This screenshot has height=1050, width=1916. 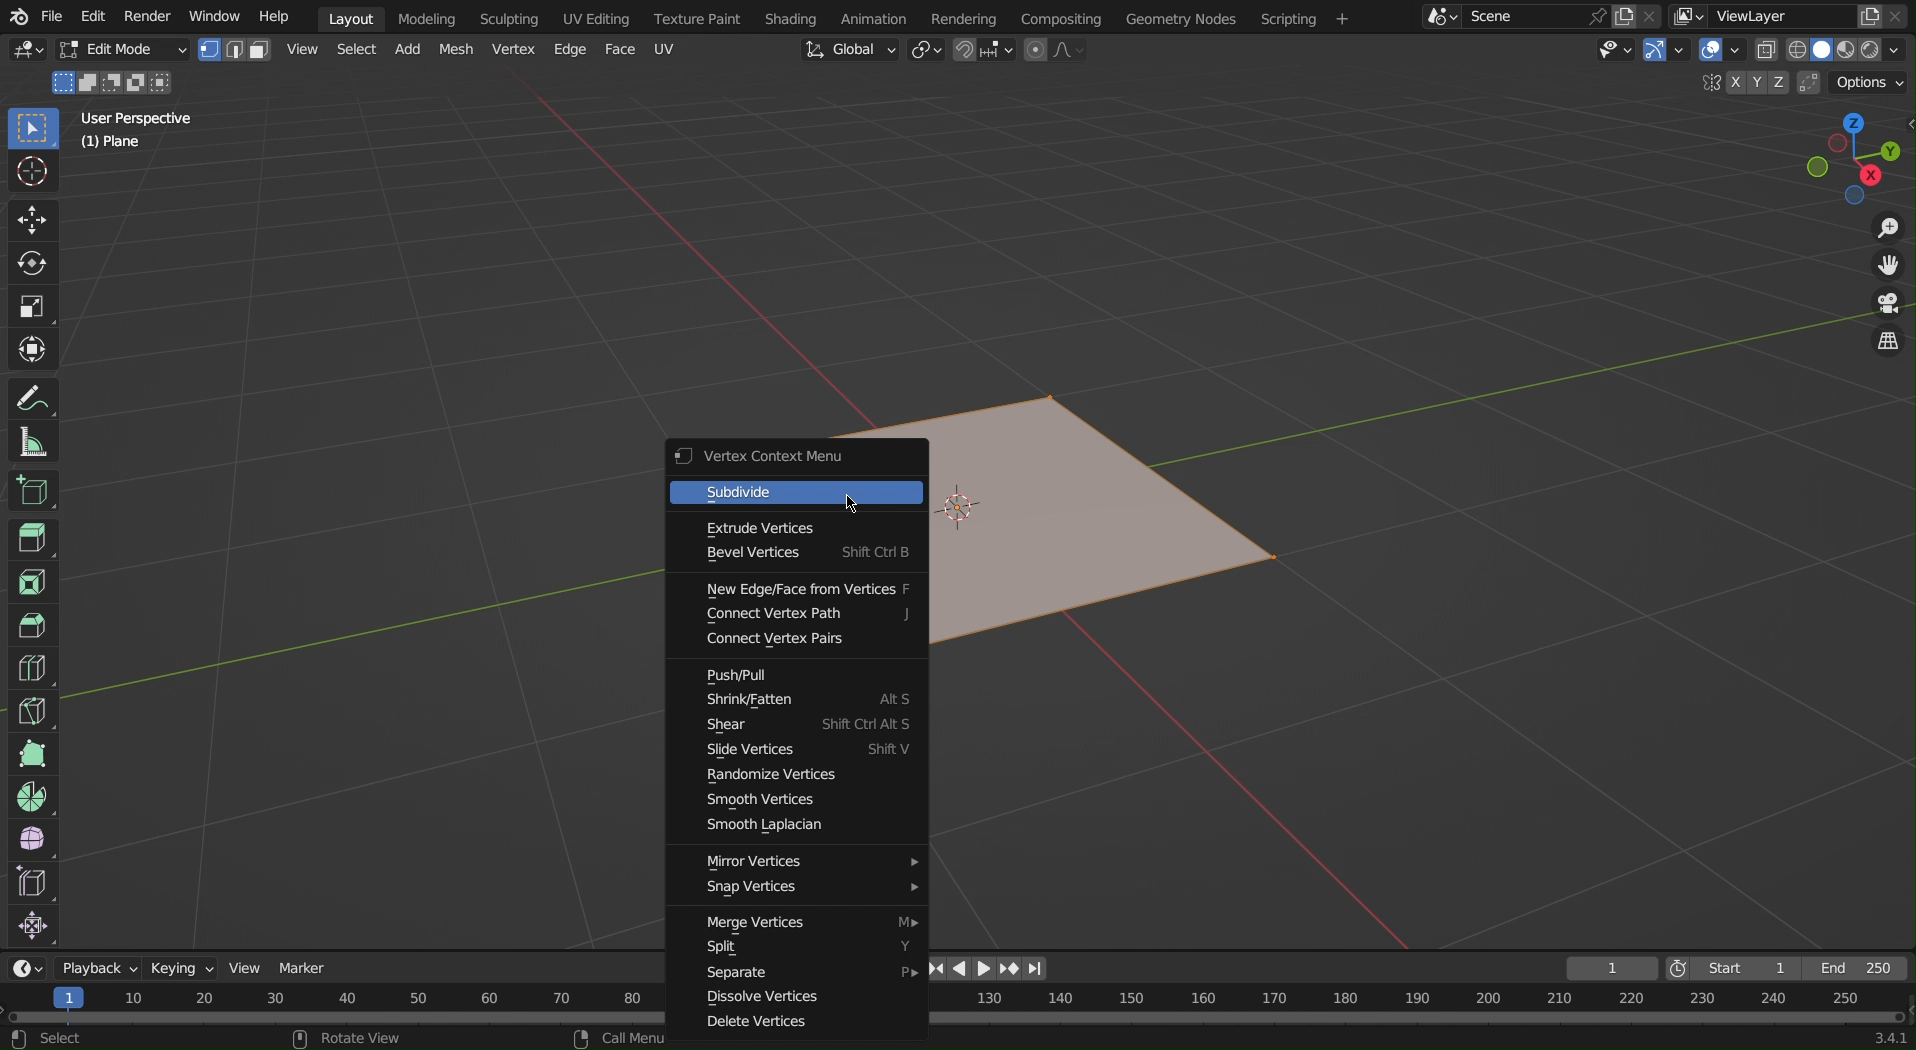 I want to click on UV, so click(x=665, y=48).